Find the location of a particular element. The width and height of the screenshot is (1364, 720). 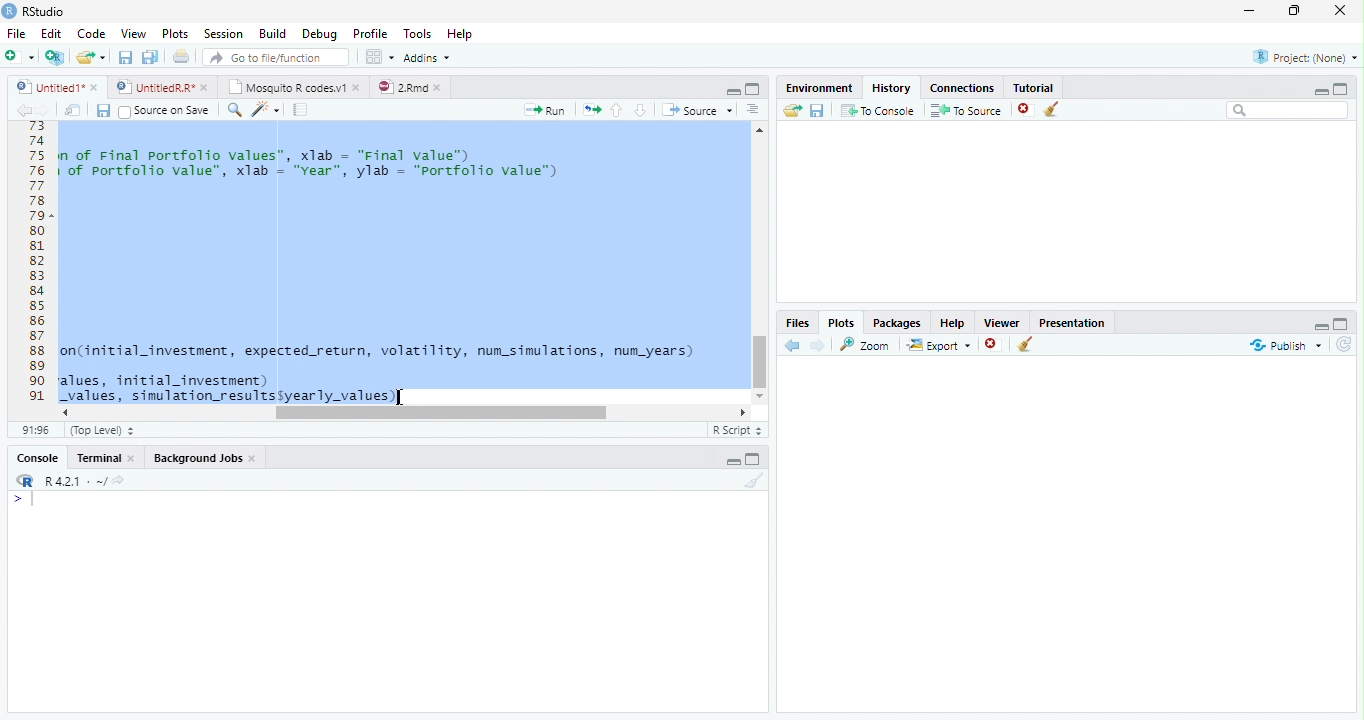

RStudio is located at coordinates (34, 11).